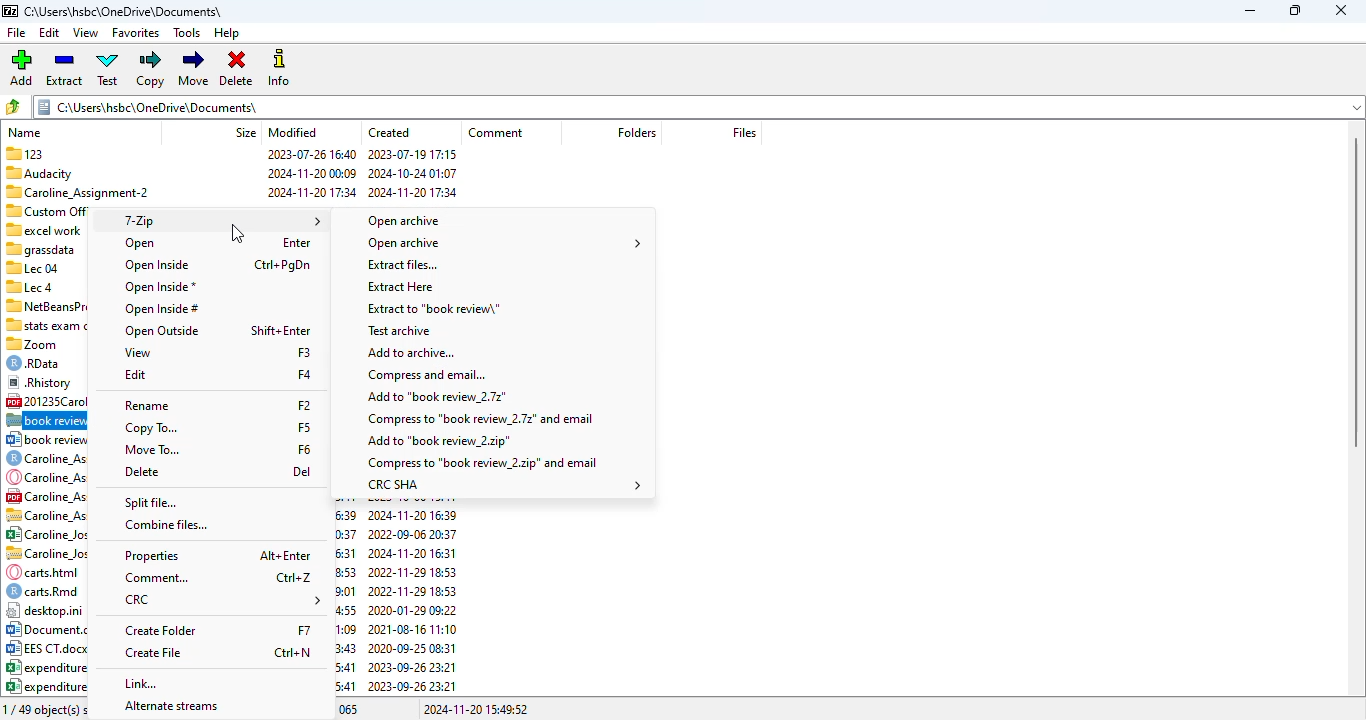 The width and height of the screenshot is (1366, 720). Describe the element at coordinates (152, 450) in the screenshot. I see `move to` at that location.